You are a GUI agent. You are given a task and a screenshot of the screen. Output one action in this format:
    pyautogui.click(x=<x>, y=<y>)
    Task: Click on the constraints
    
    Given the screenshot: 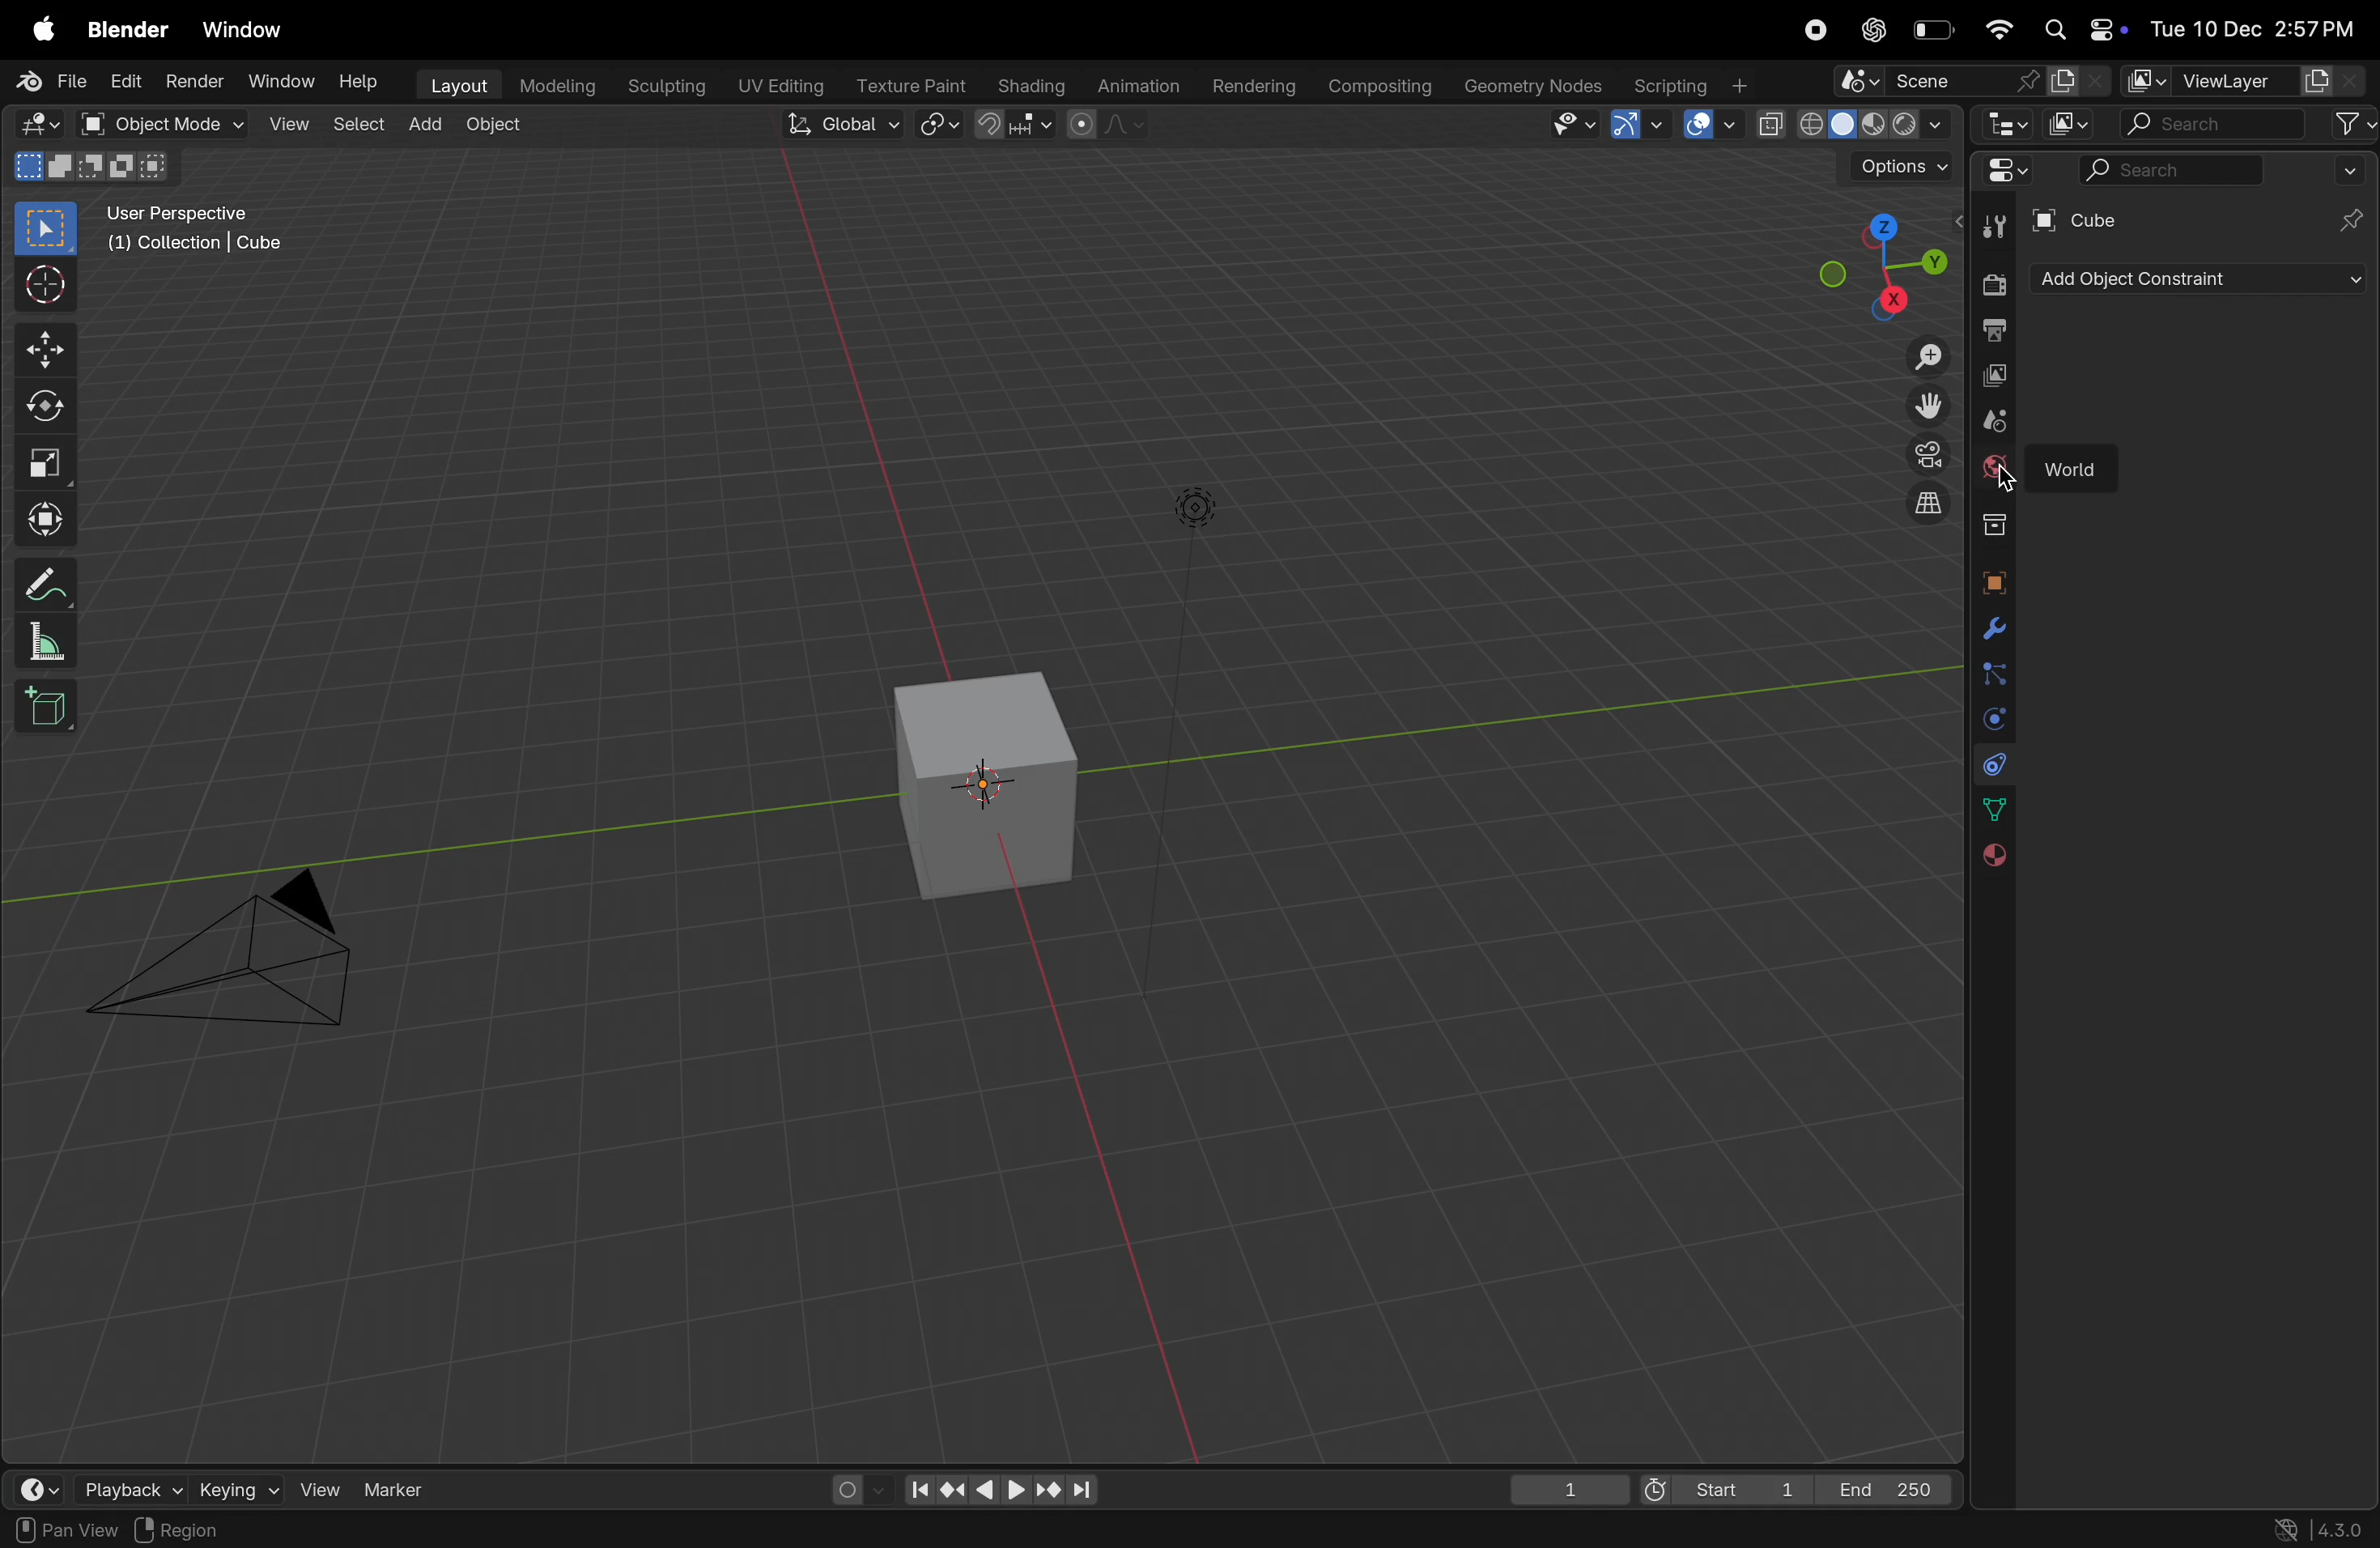 What is the action you would take?
    pyautogui.click(x=1992, y=764)
    